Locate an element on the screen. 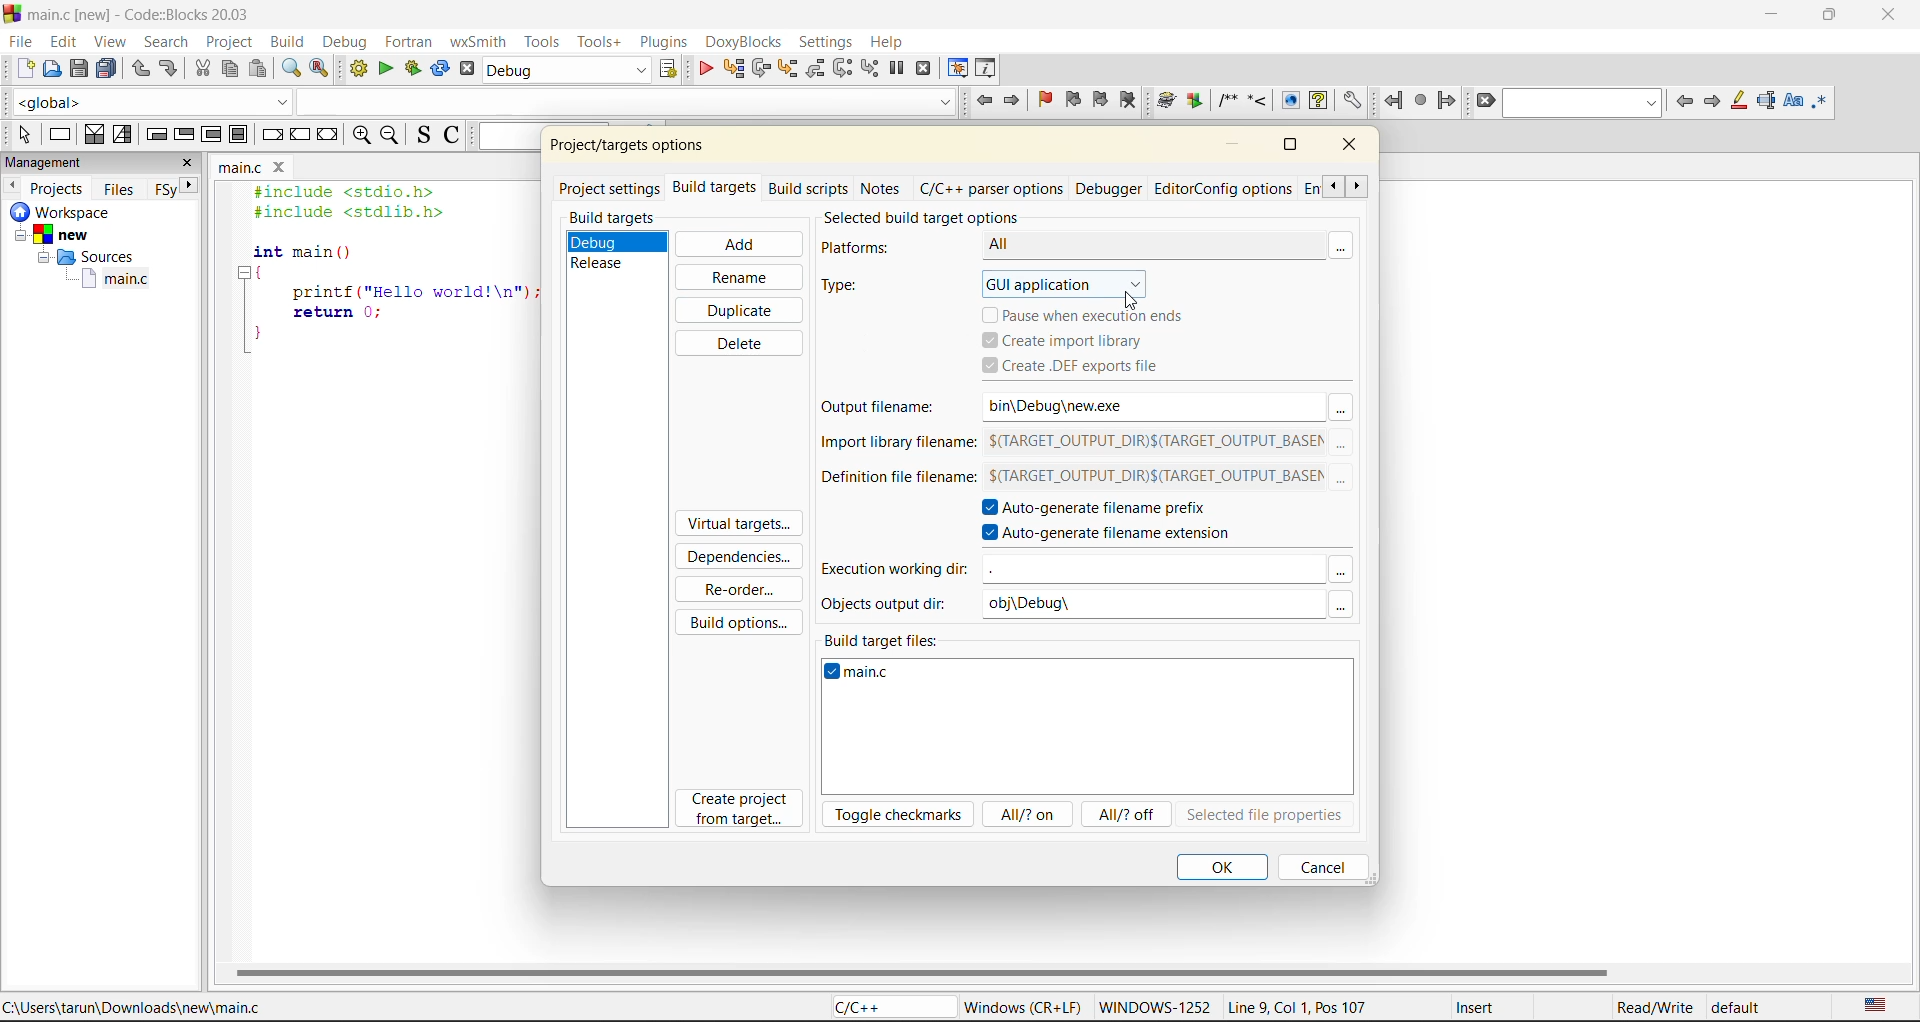  Insert a comment block at the current line is located at coordinates (1227, 101).